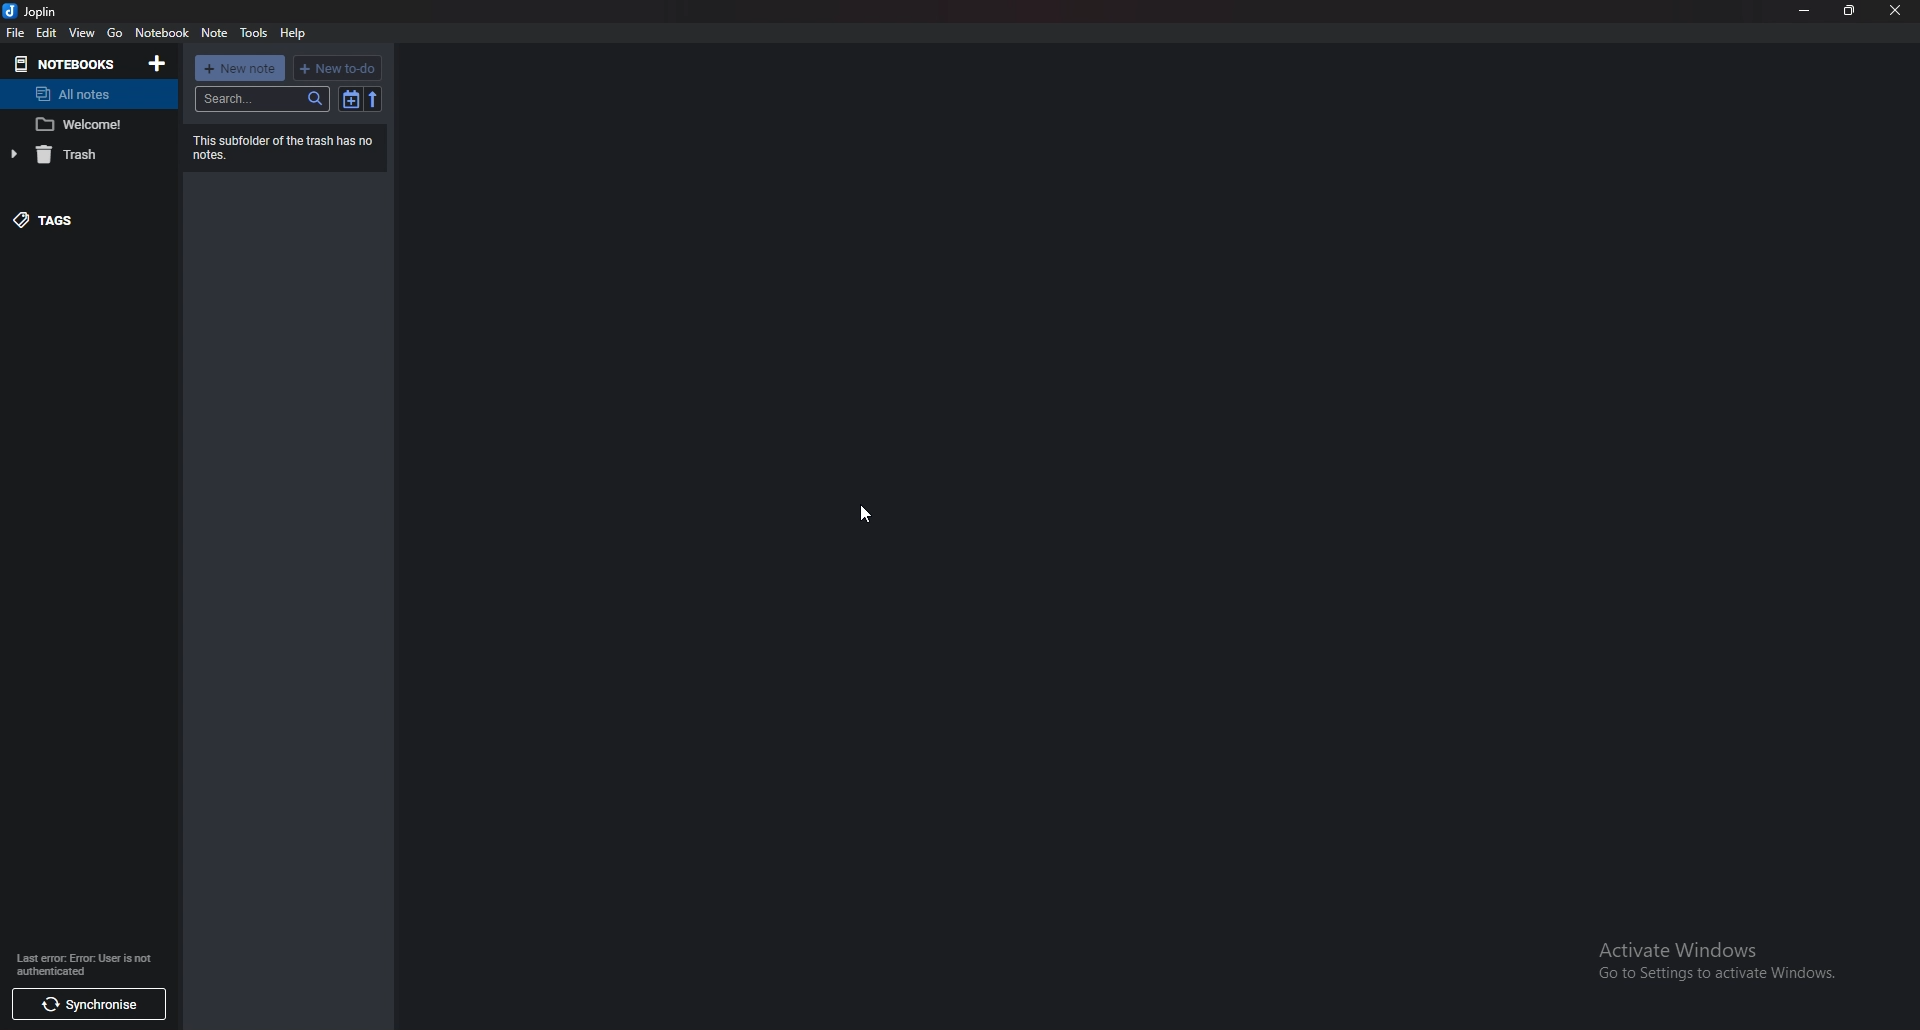 The width and height of the screenshot is (1920, 1030). I want to click on info, so click(90, 964).